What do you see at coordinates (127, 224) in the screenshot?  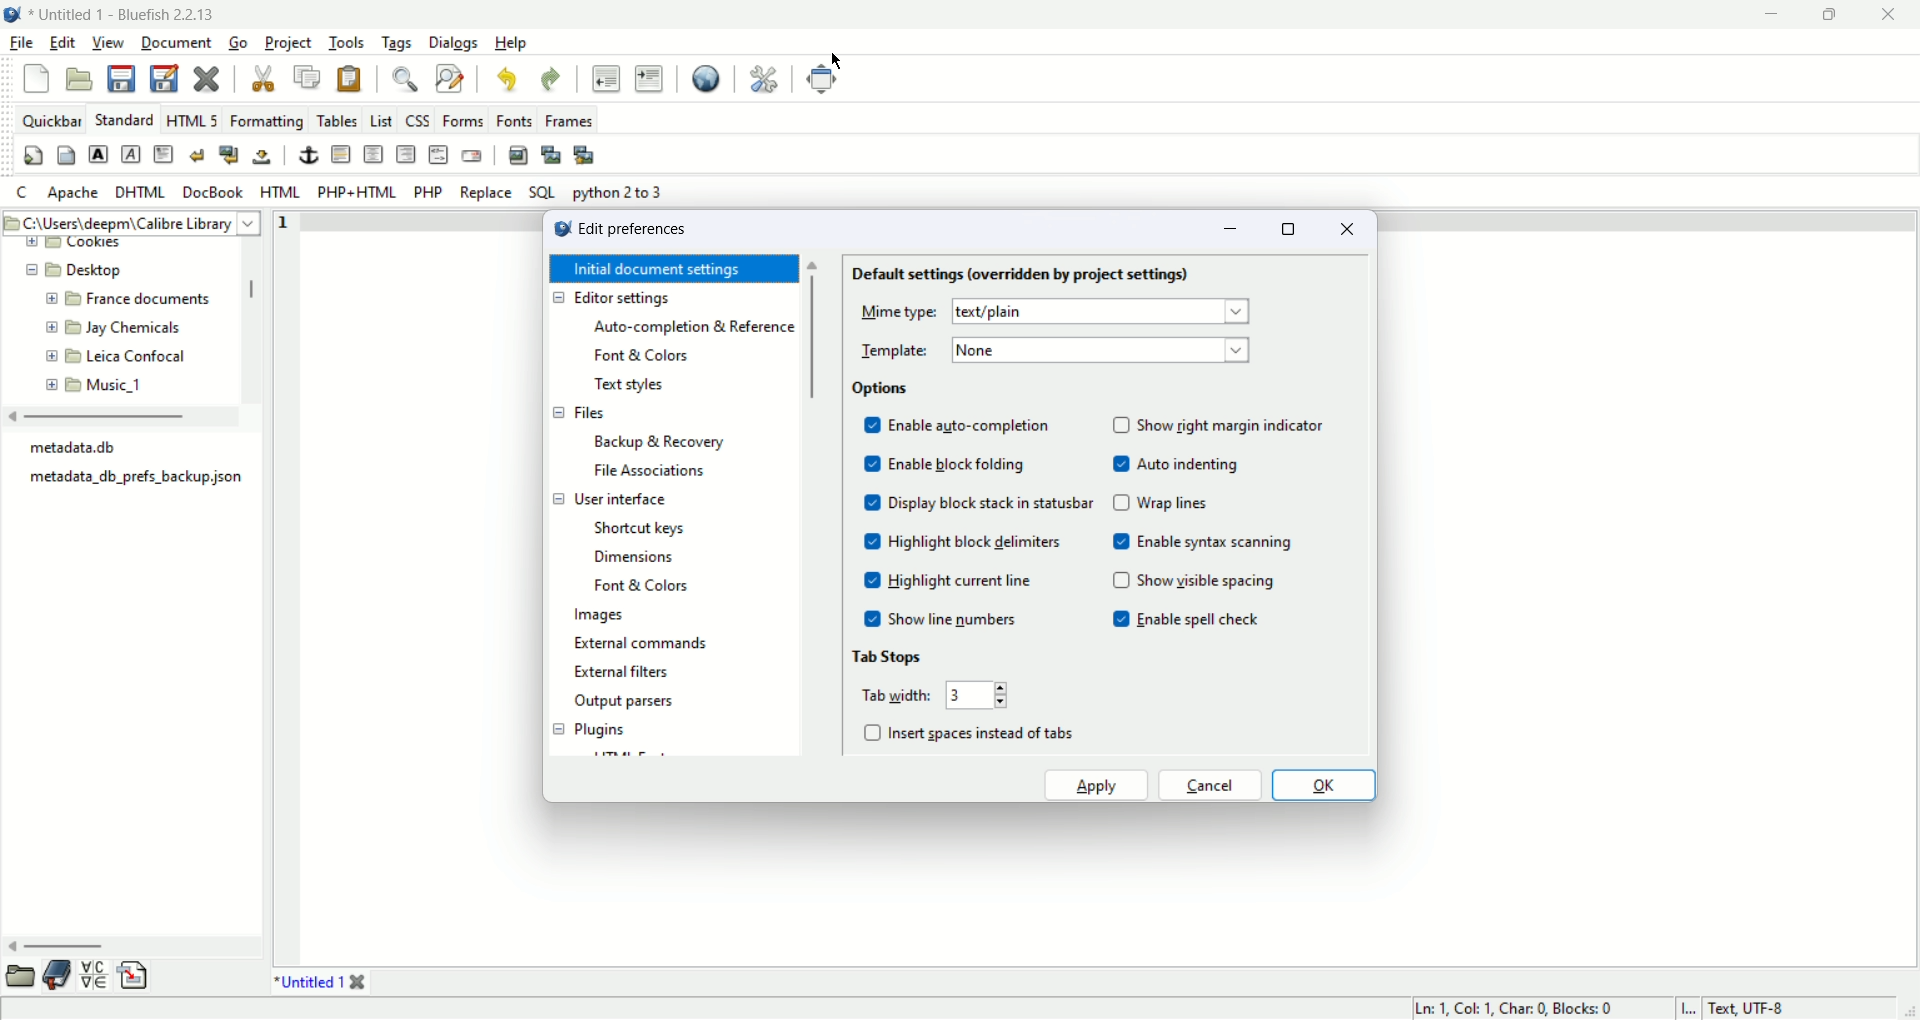 I see `C:\Users\deepm\ Calibre Library` at bounding box center [127, 224].